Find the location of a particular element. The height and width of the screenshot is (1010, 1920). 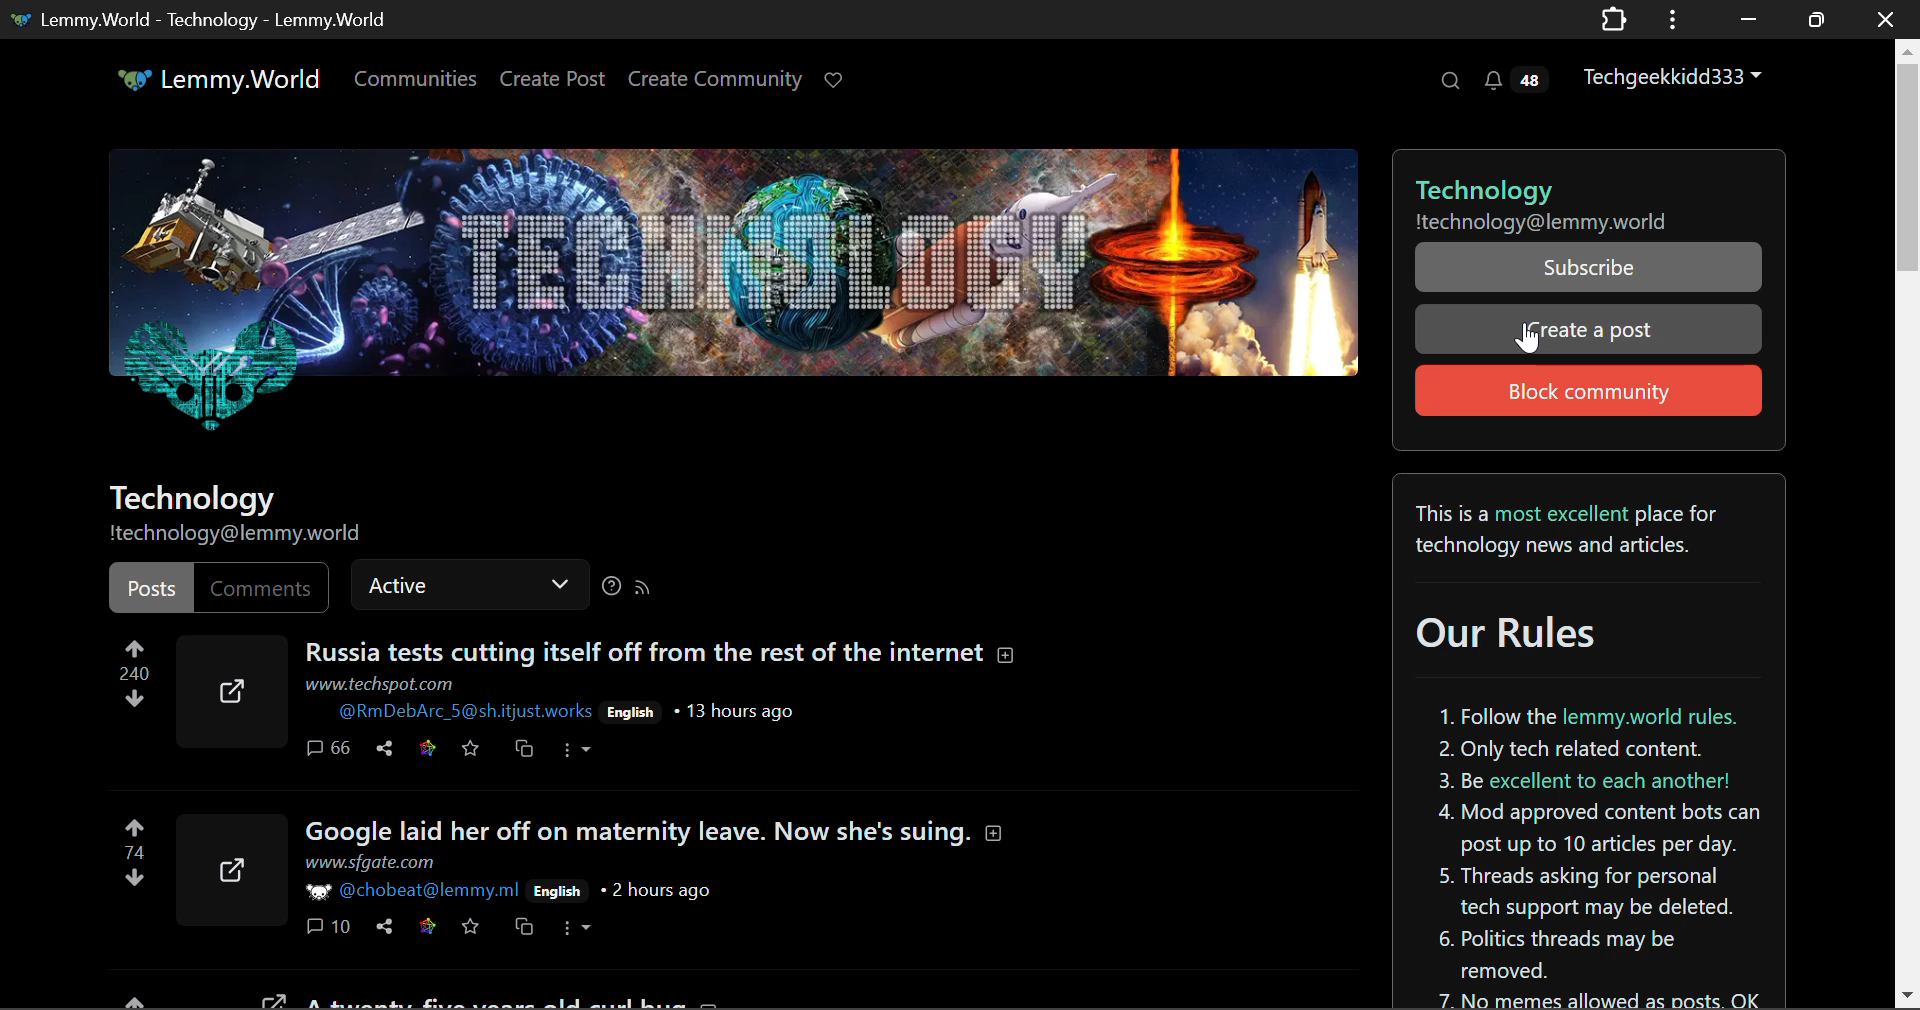

Share is located at coordinates (390, 747).